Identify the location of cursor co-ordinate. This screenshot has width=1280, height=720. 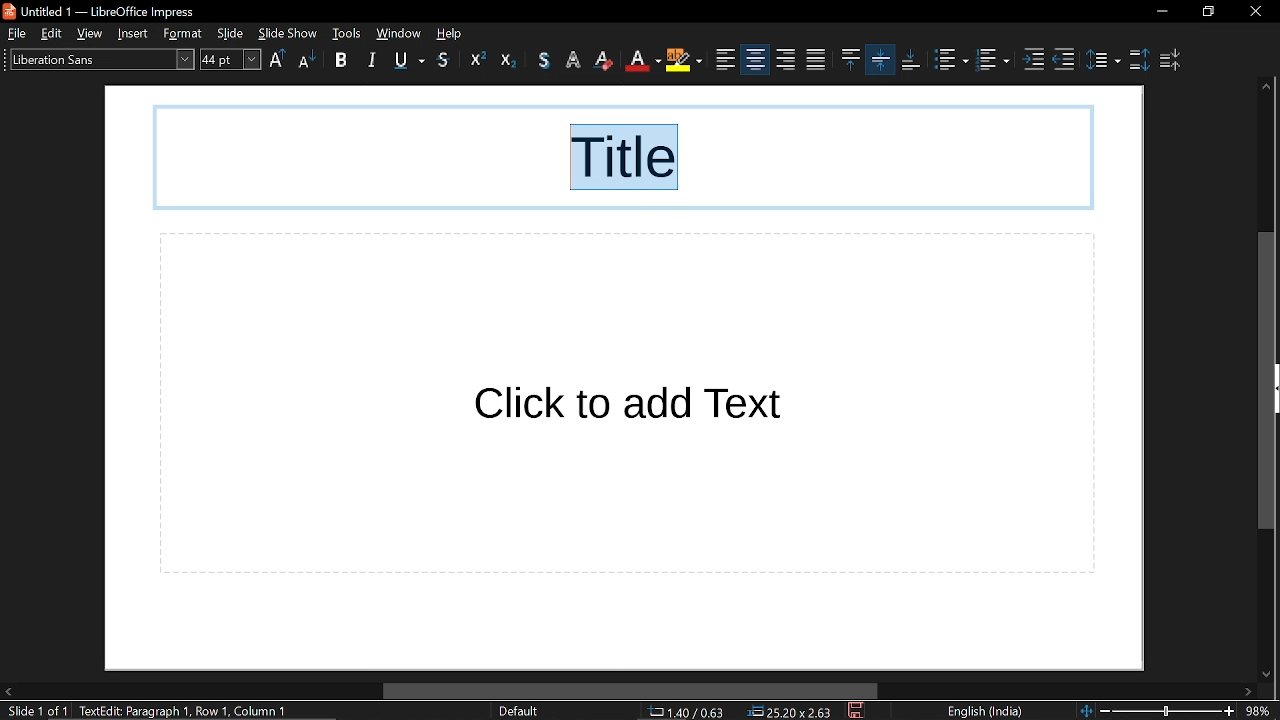
(693, 712).